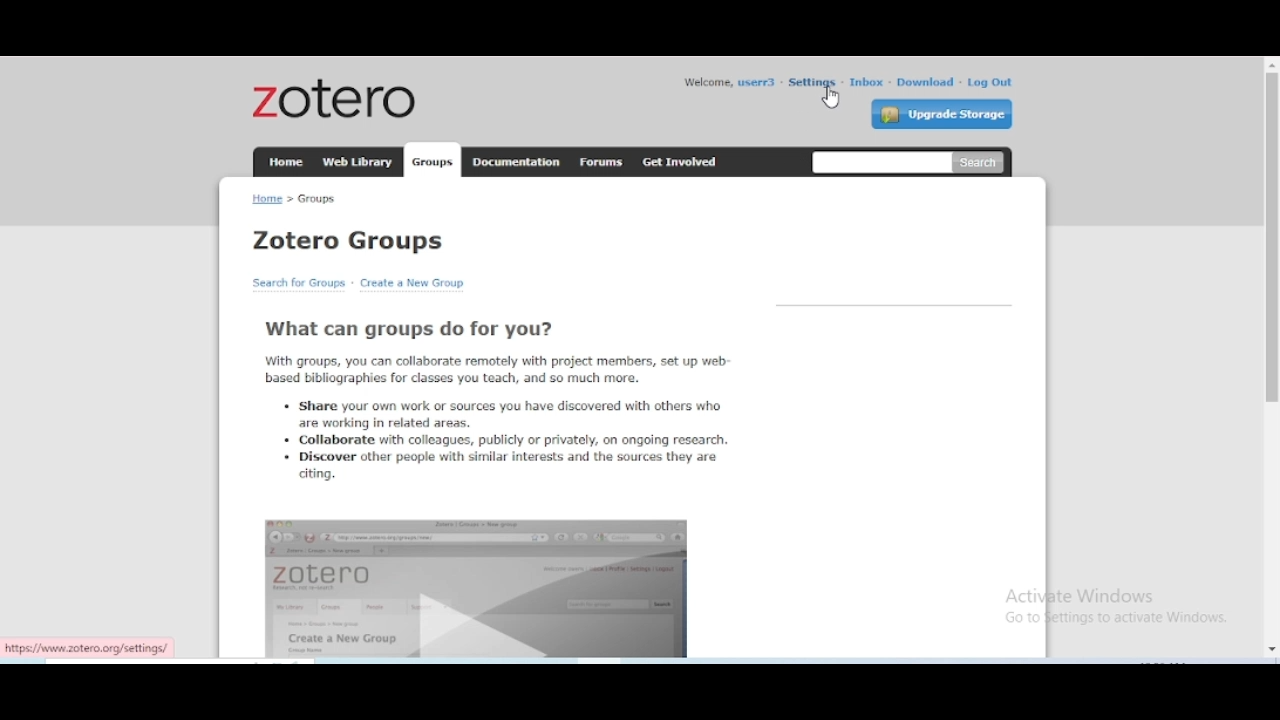  What do you see at coordinates (1117, 619) in the screenshot?
I see `` at bounding box center [1117, 619].